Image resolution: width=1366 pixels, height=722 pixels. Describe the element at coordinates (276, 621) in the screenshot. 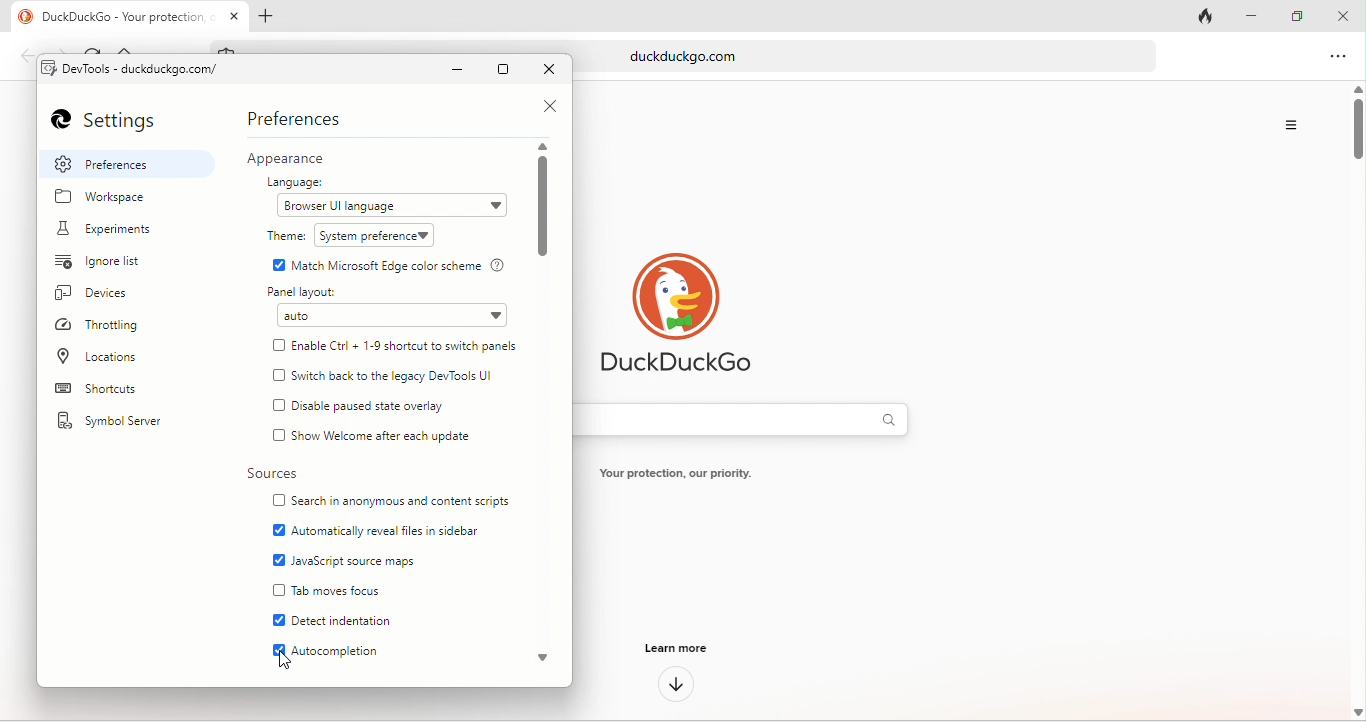

I see `enable checkbox` at that location.